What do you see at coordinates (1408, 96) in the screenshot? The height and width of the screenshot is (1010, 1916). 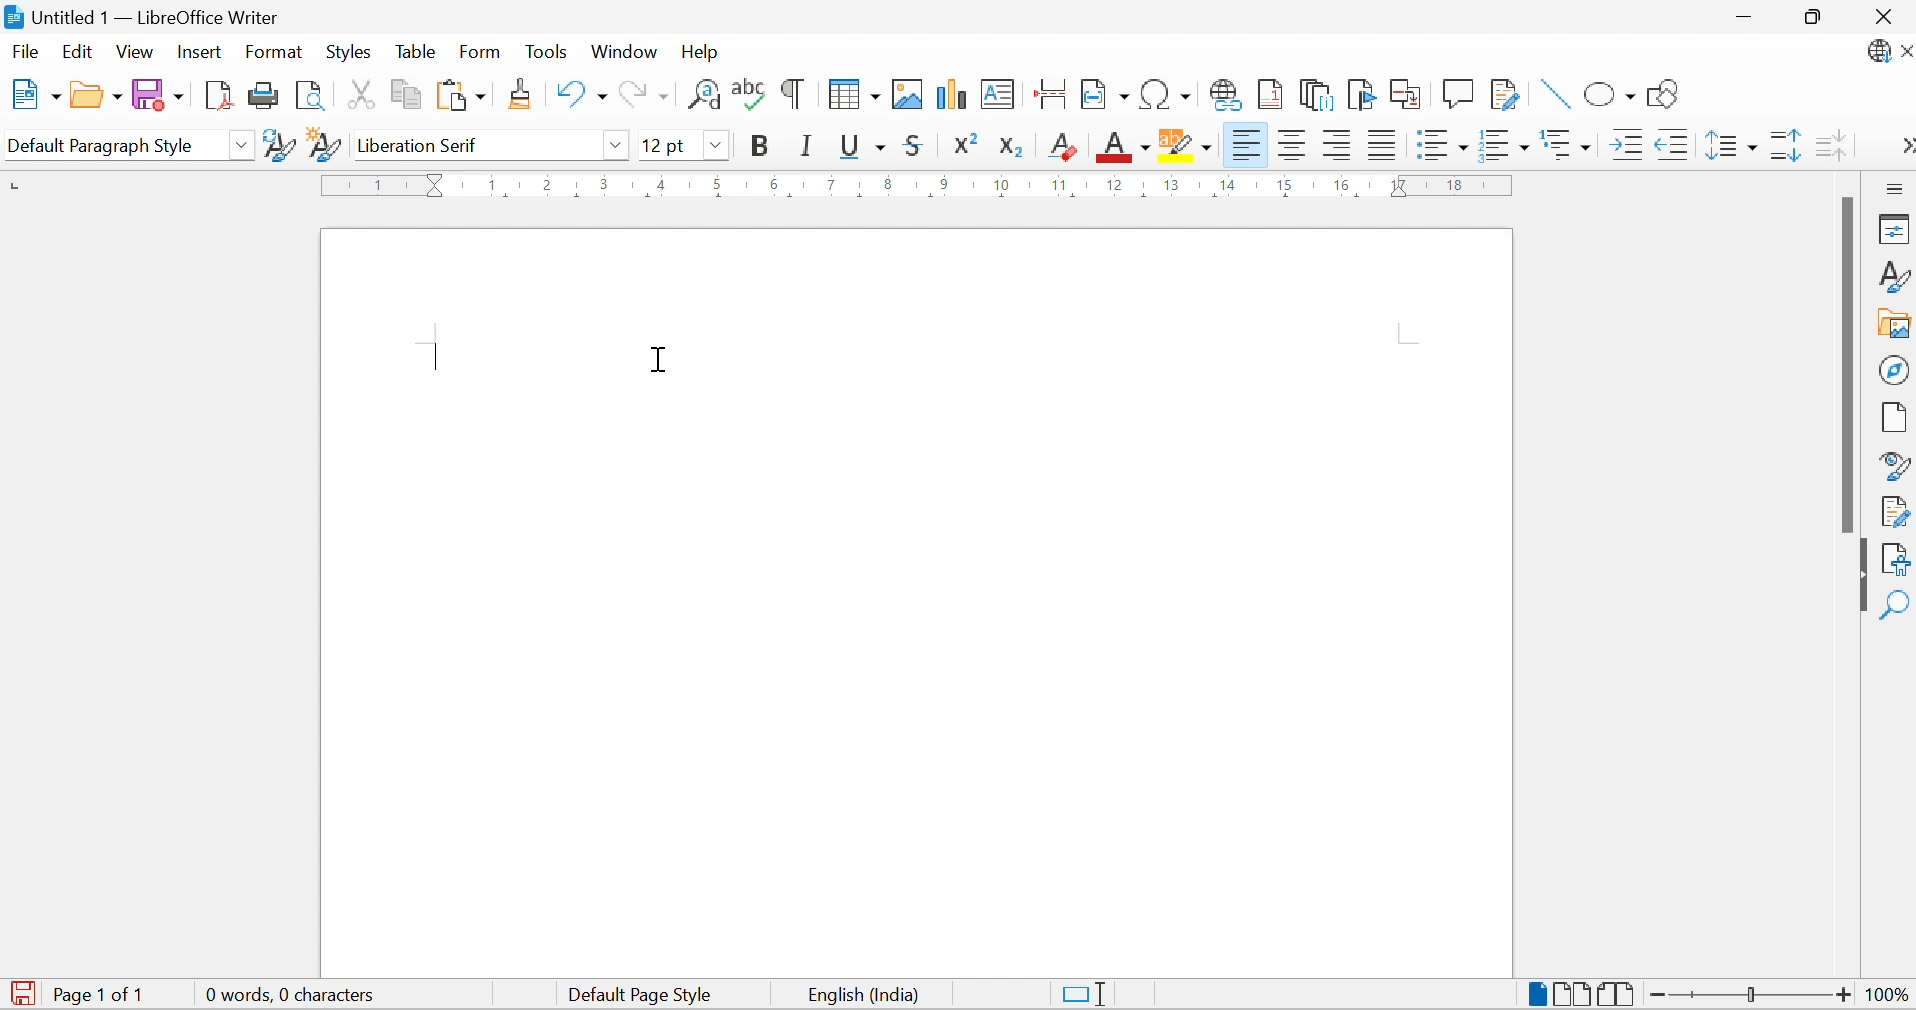 I see `Insert Cross-reference` at bounding box center [1408, 96].